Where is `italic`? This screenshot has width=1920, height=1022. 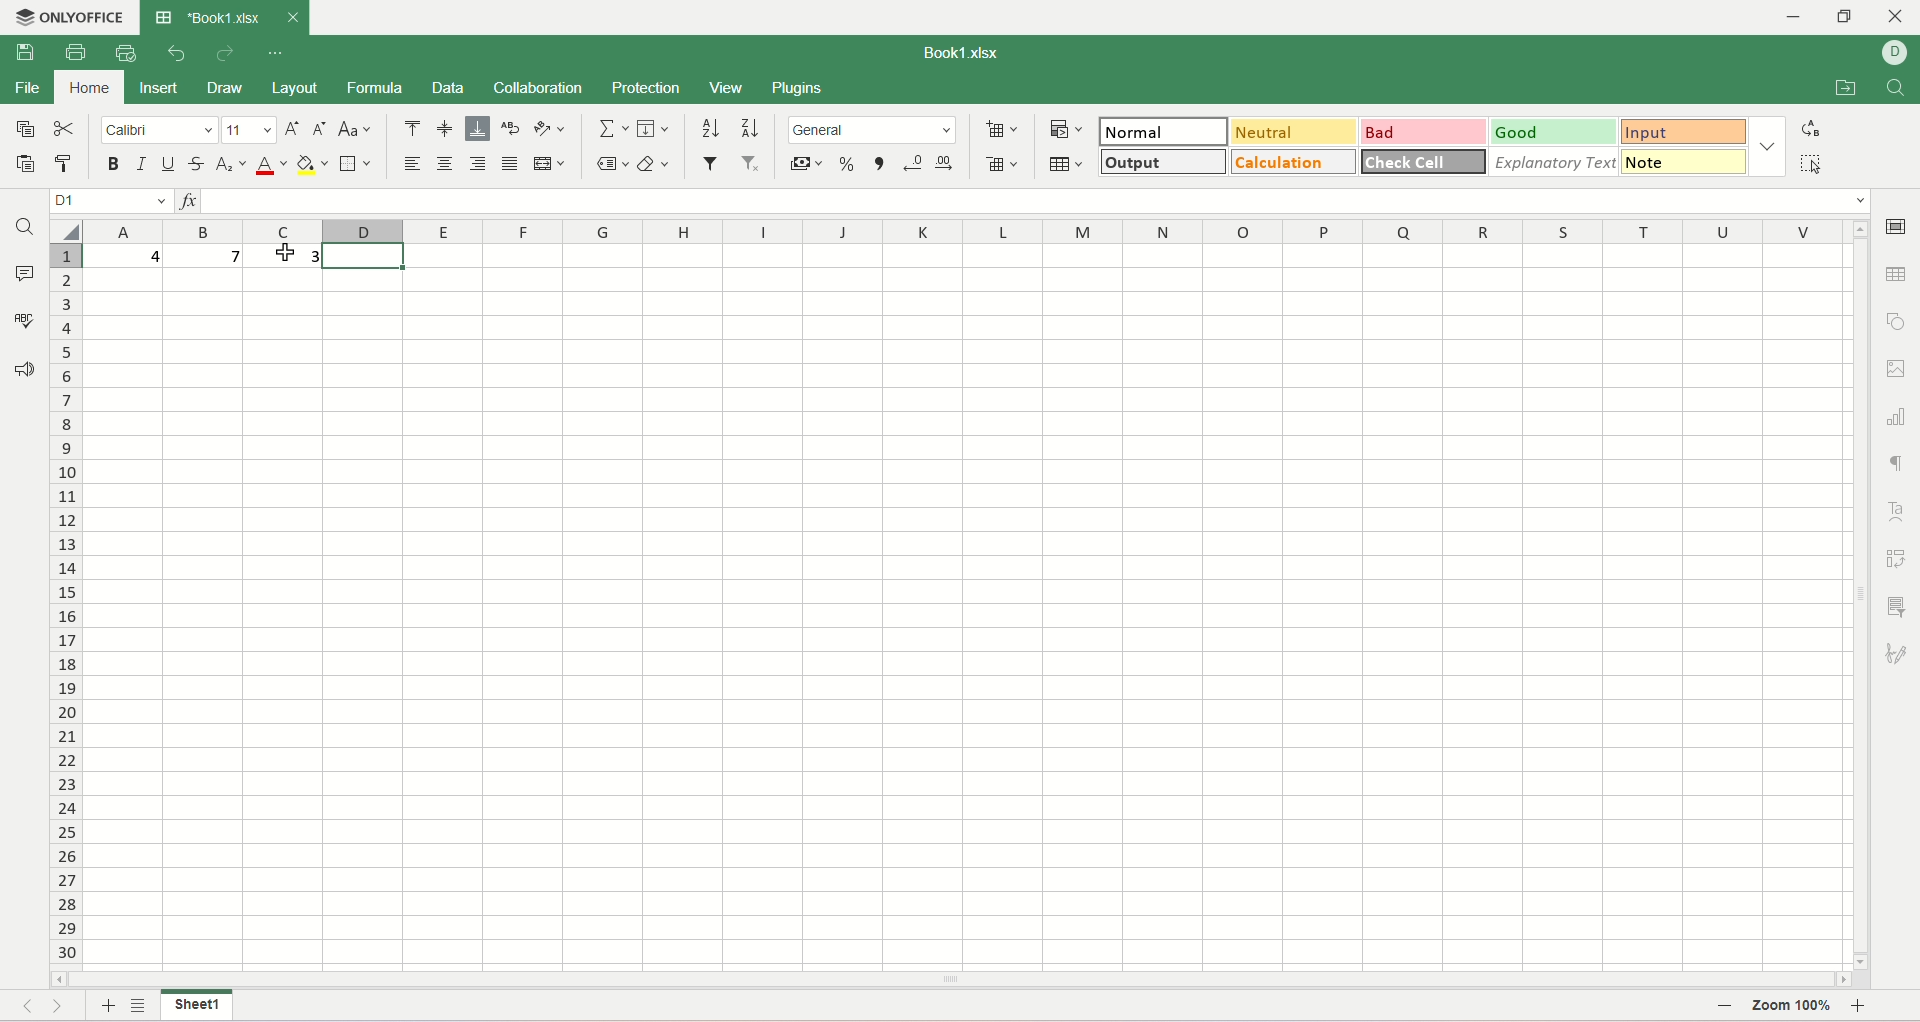 italic is located at coordinates (143, 164).